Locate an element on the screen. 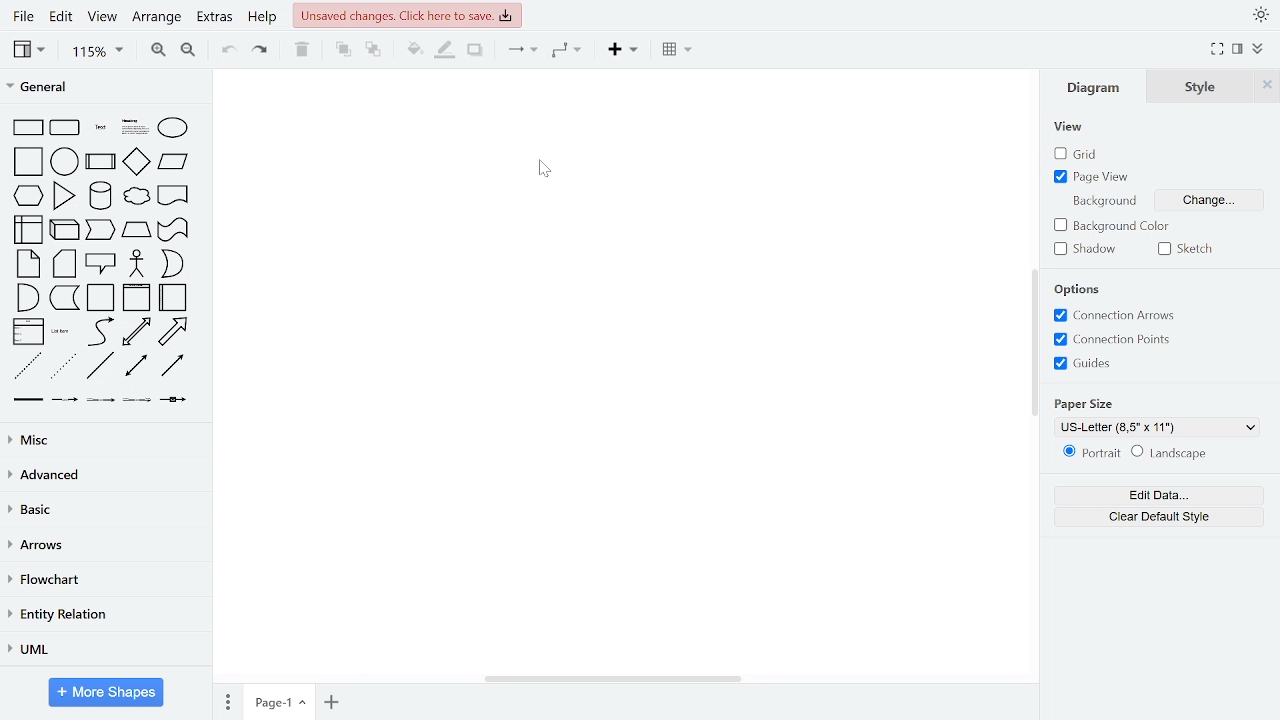 The height and width of the screenshot is (720, 1280). note is located at coordinates (30, 262).